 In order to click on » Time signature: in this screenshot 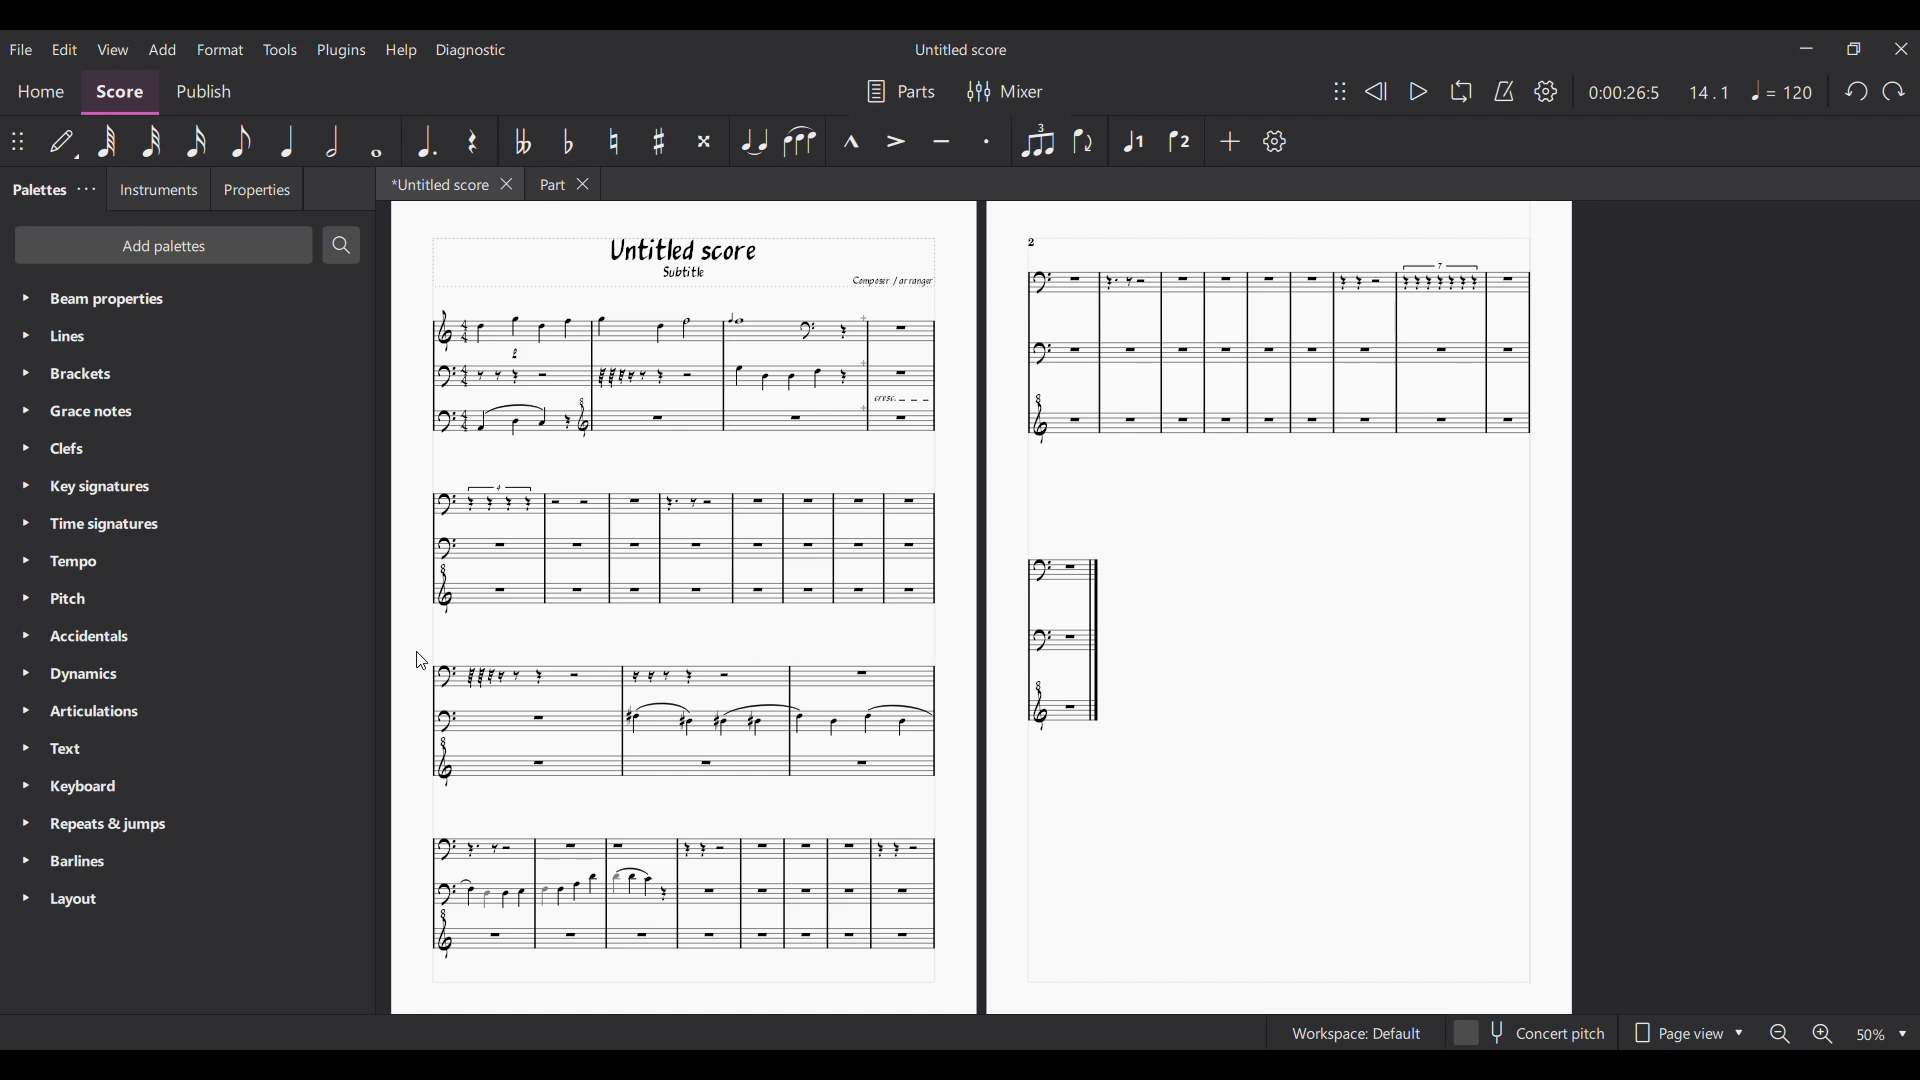, I will do `click(90, 523)`.